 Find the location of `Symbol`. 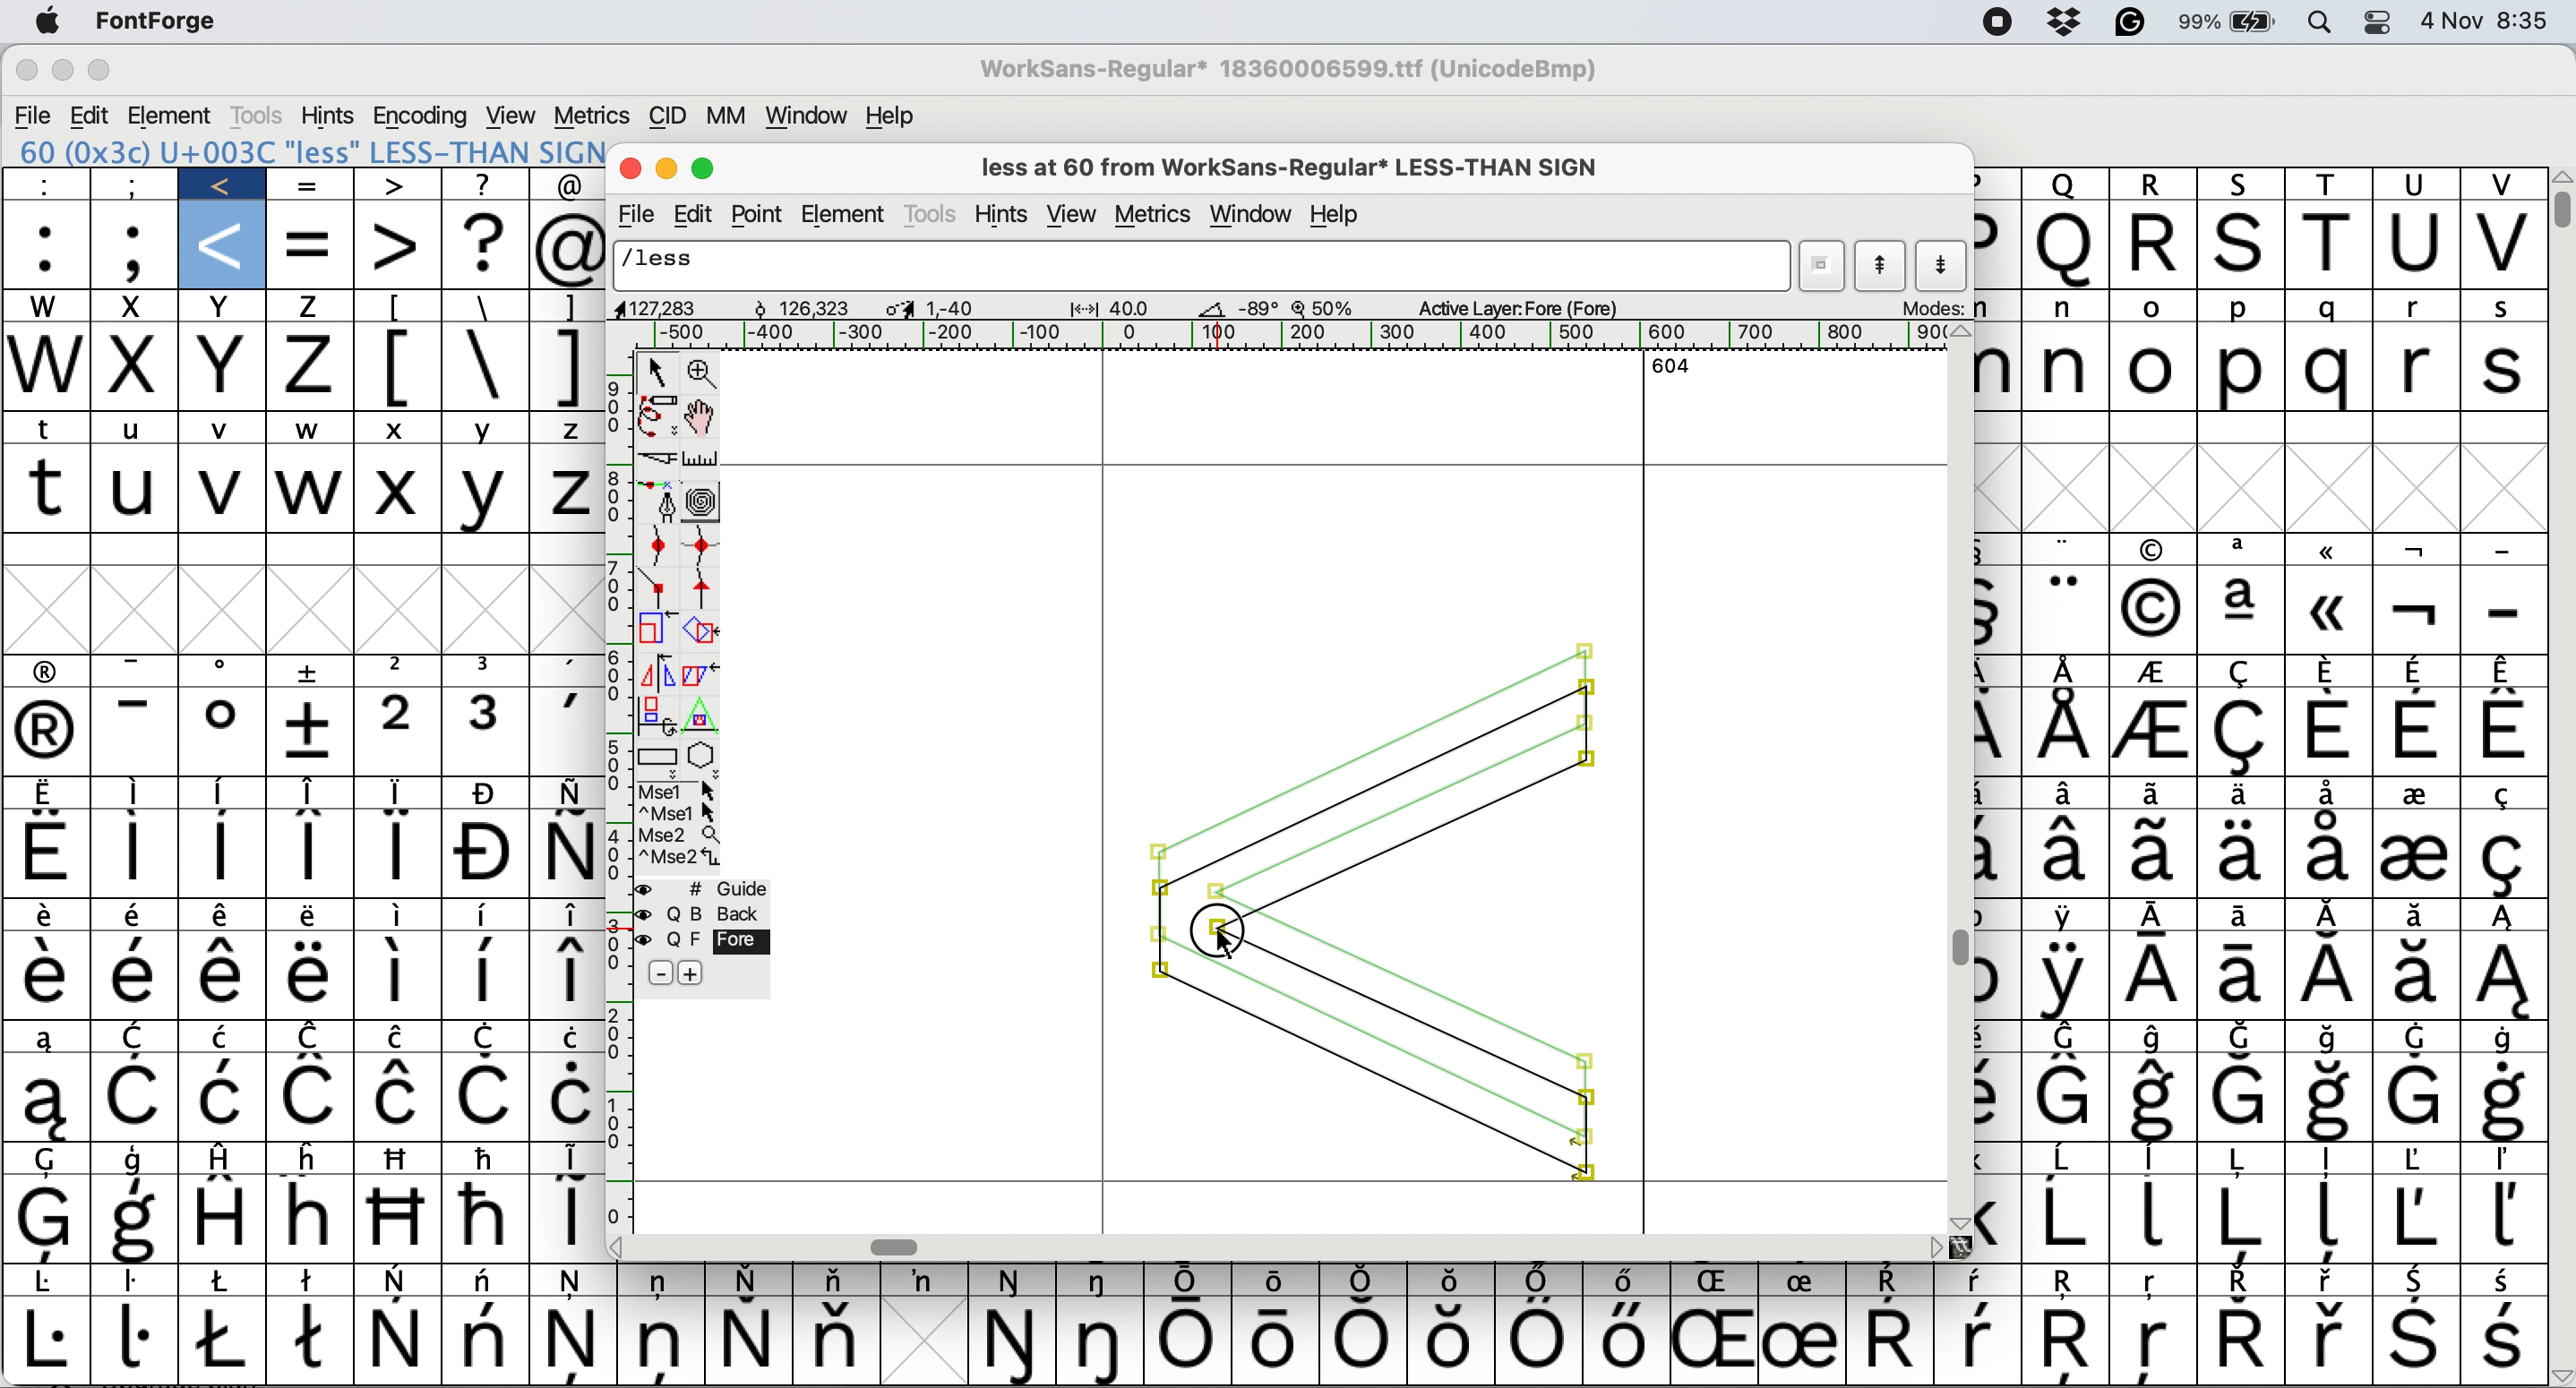

Symbol is located at coordinates (569, 791).